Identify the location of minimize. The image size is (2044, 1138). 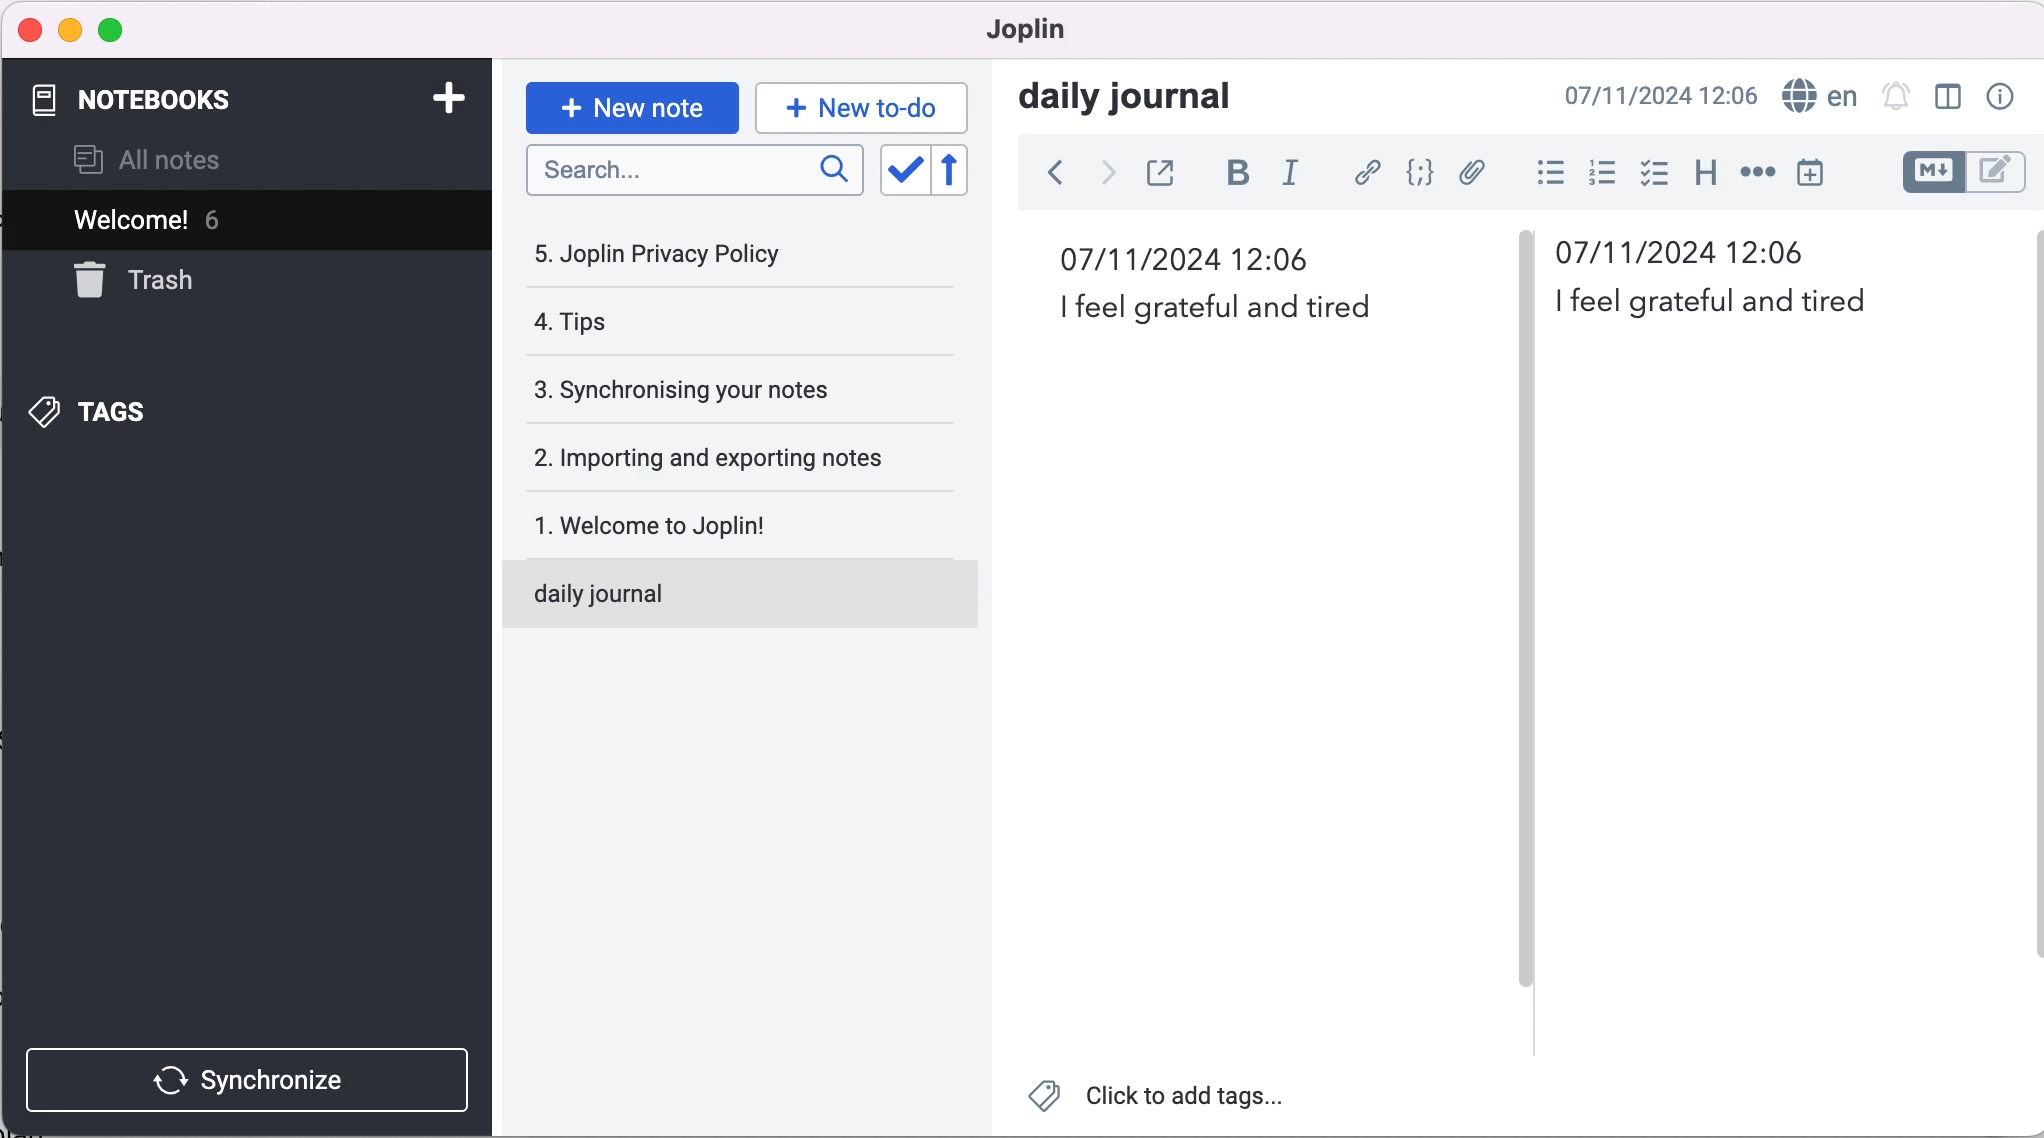
(70, 29).